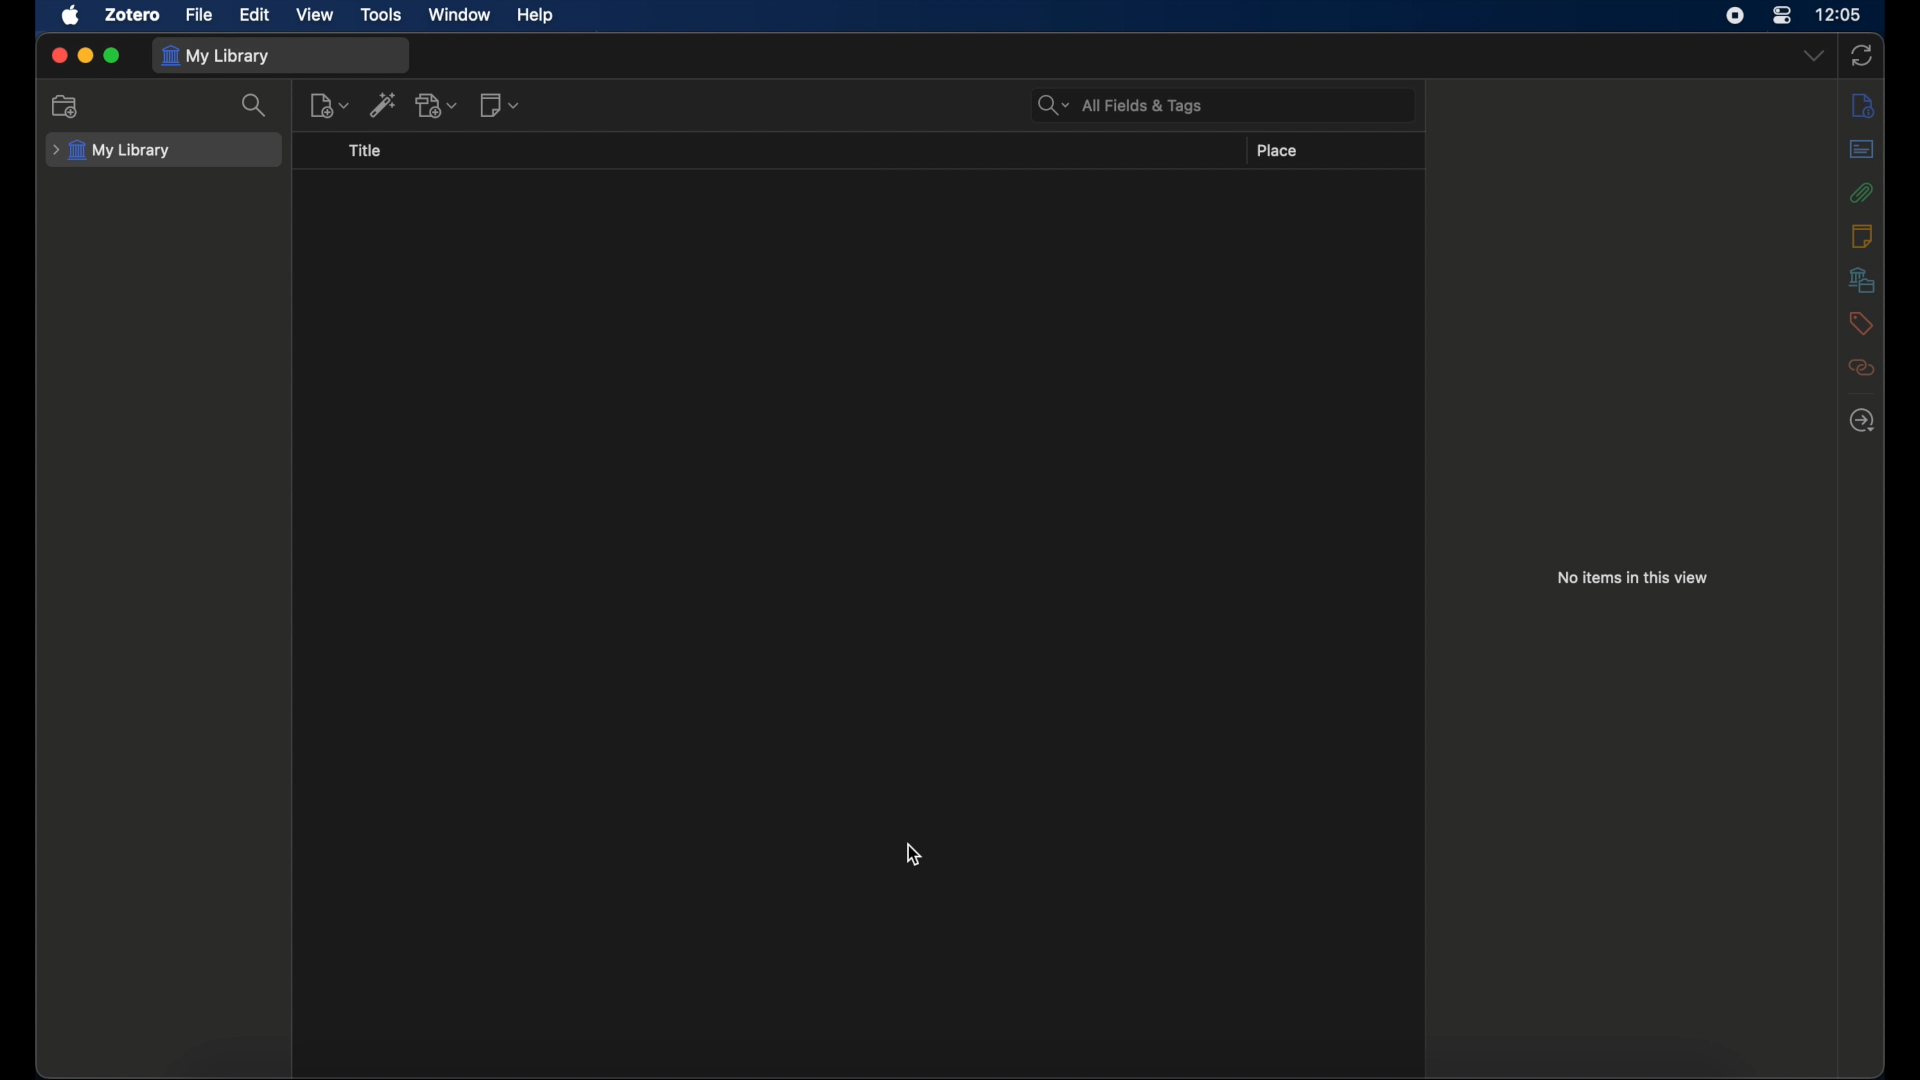  I want to click on related, so click(1862, 367).